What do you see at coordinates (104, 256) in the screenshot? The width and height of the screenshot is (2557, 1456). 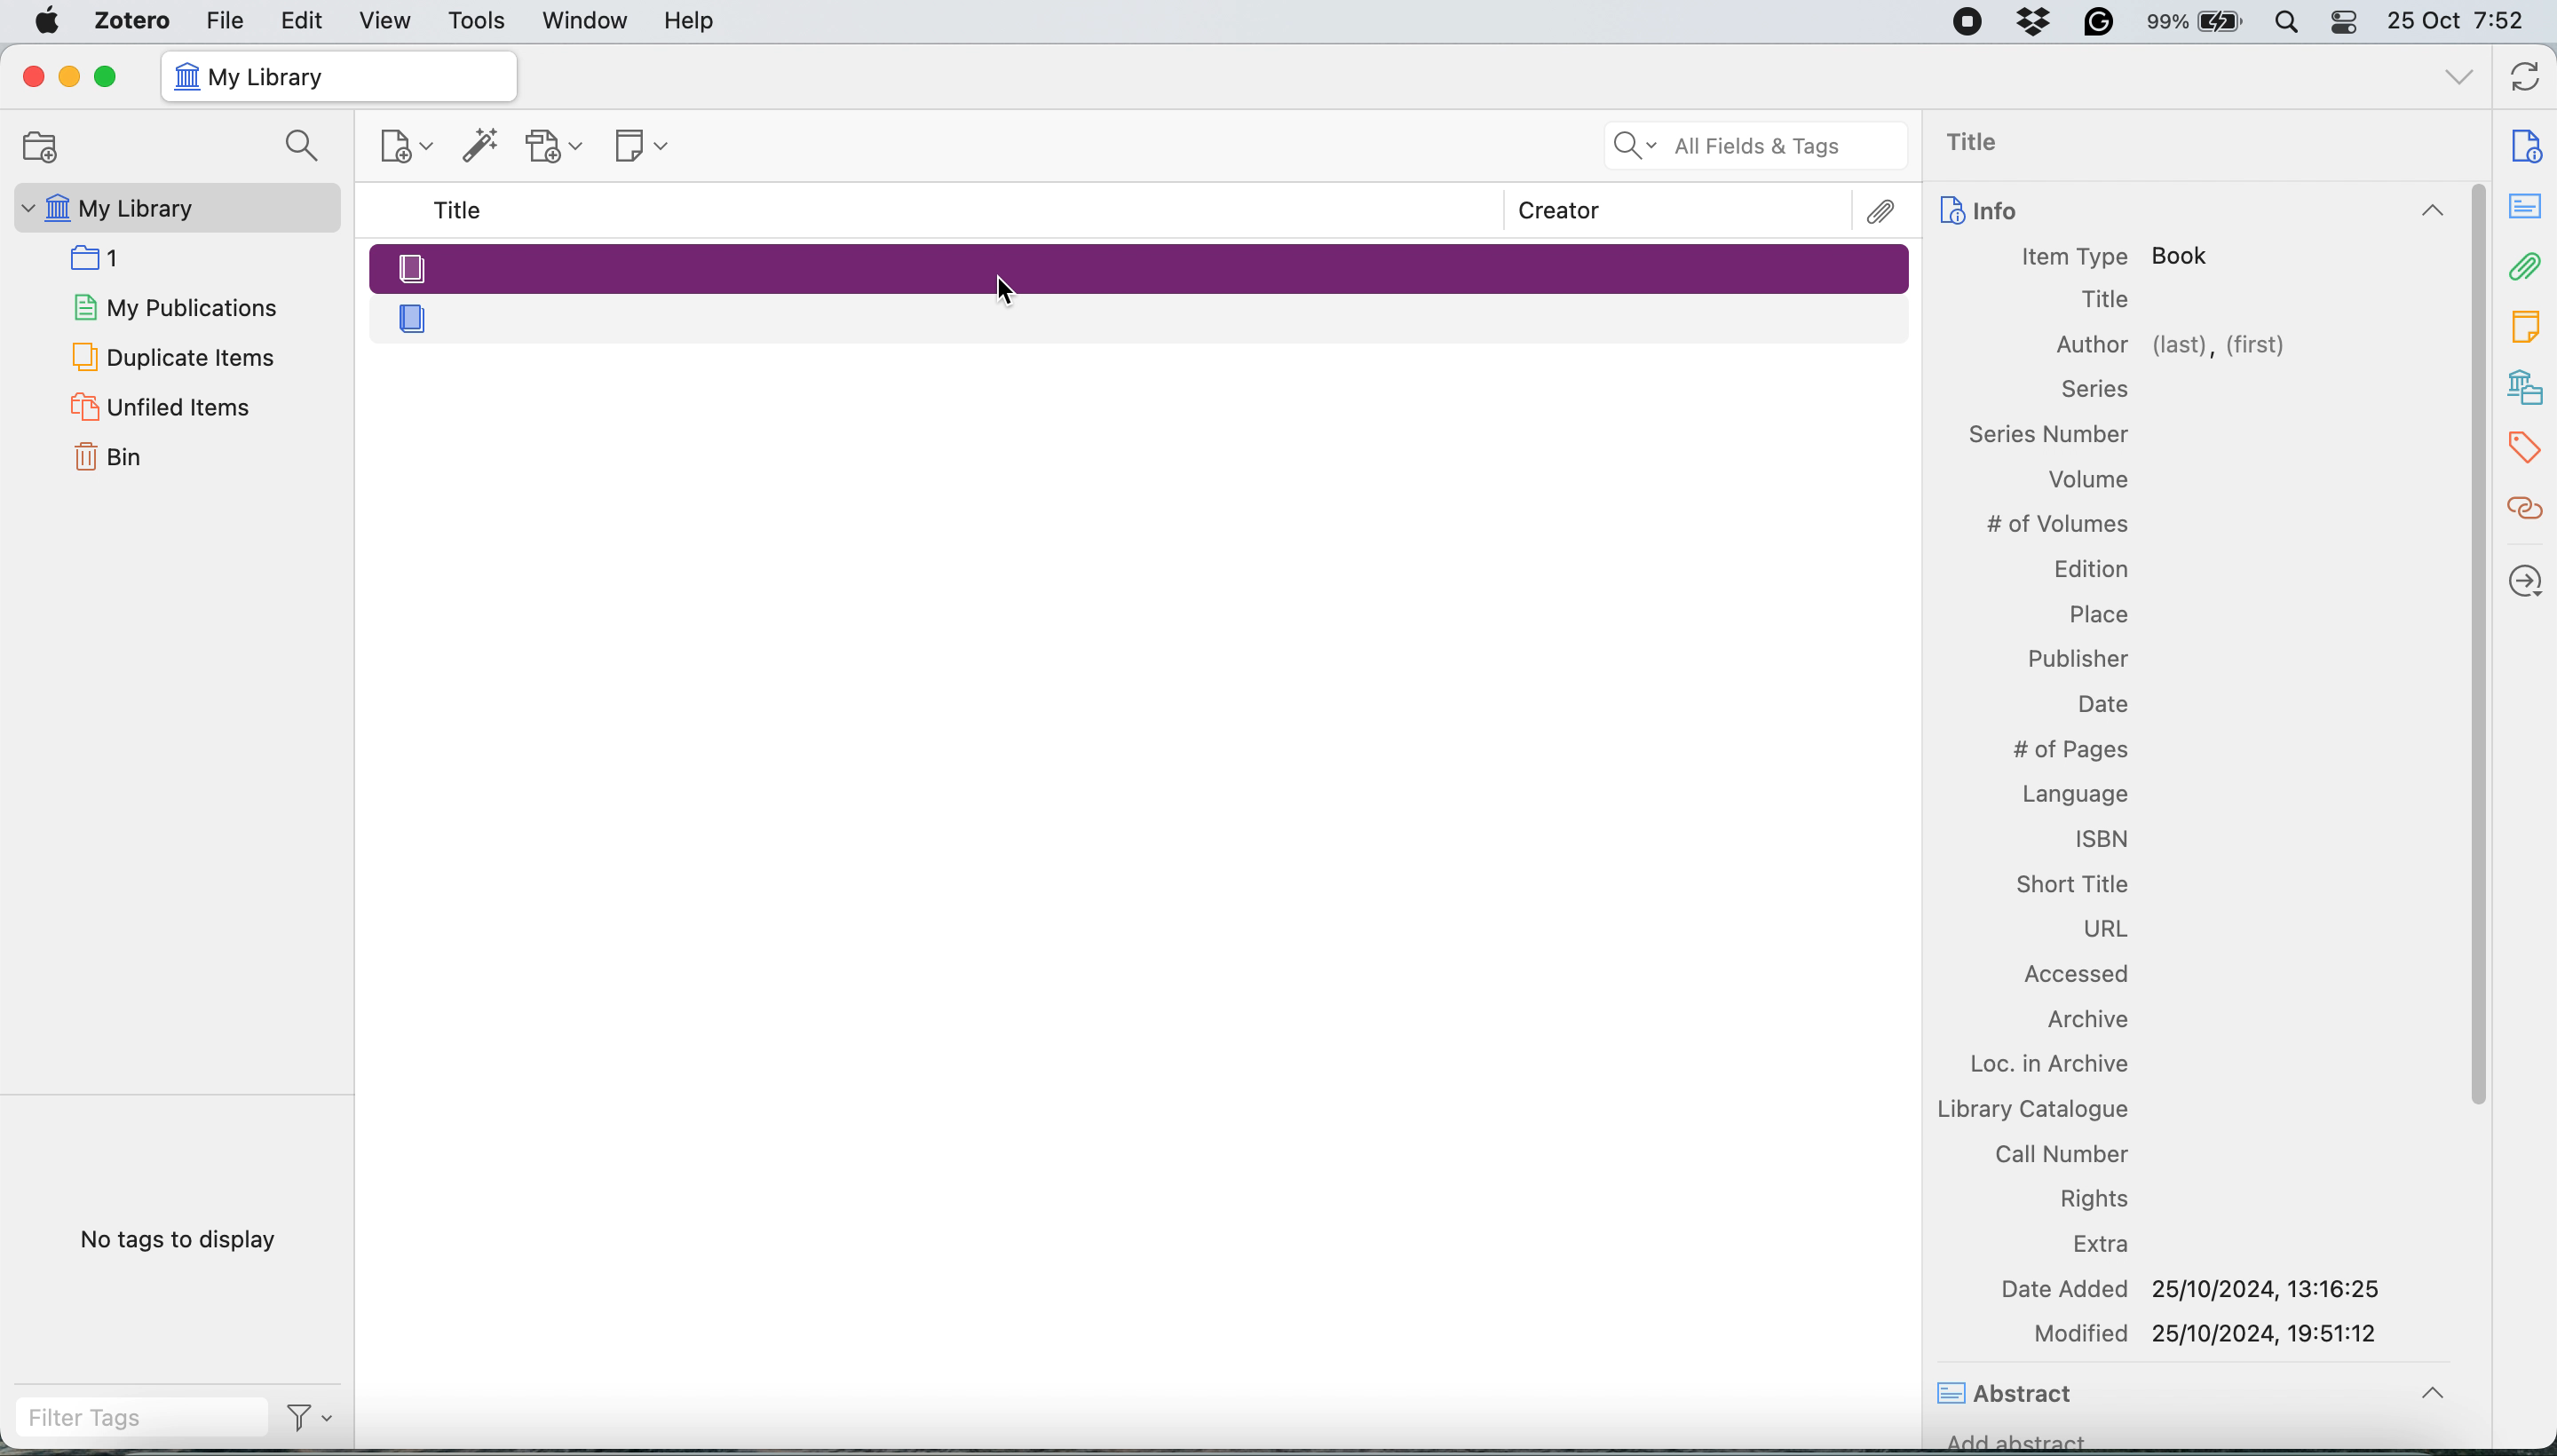 I see `1` at bounding box center [104, 256].